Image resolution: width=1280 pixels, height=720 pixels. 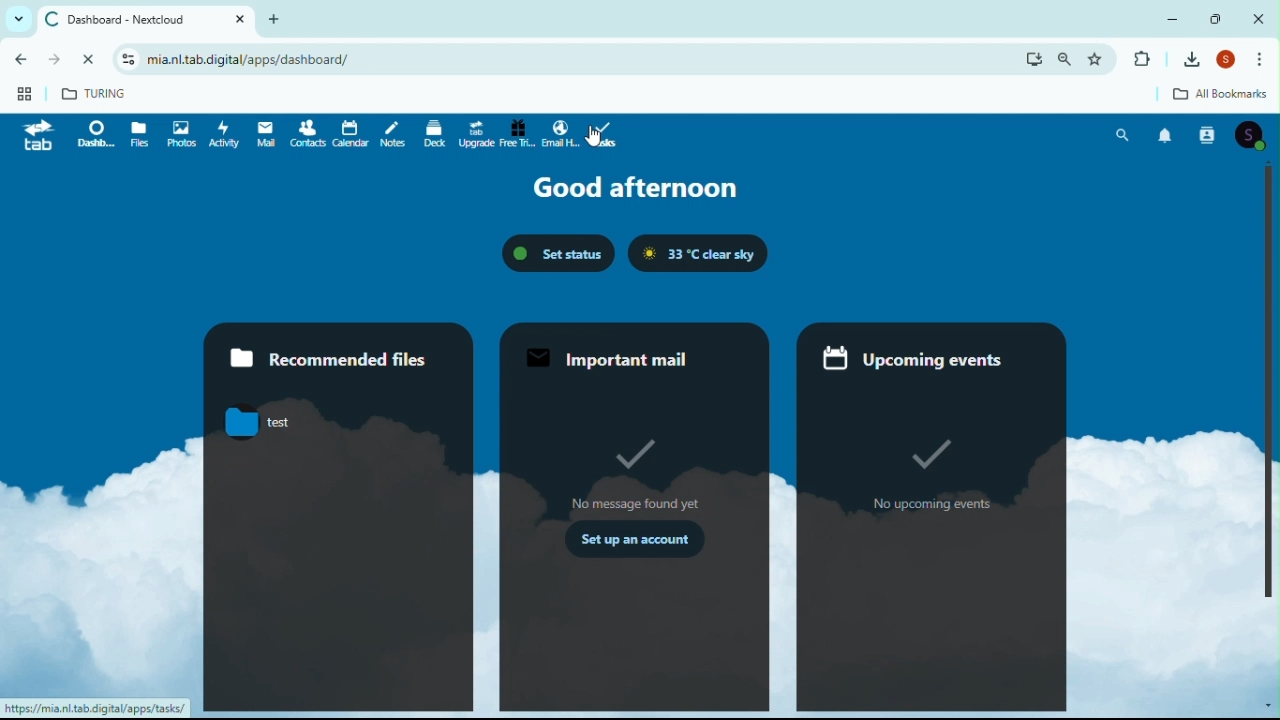 What do you see at coordinates (602, 133) in the screenshot?
I see `Tasks` at bounding box center [602, 133].